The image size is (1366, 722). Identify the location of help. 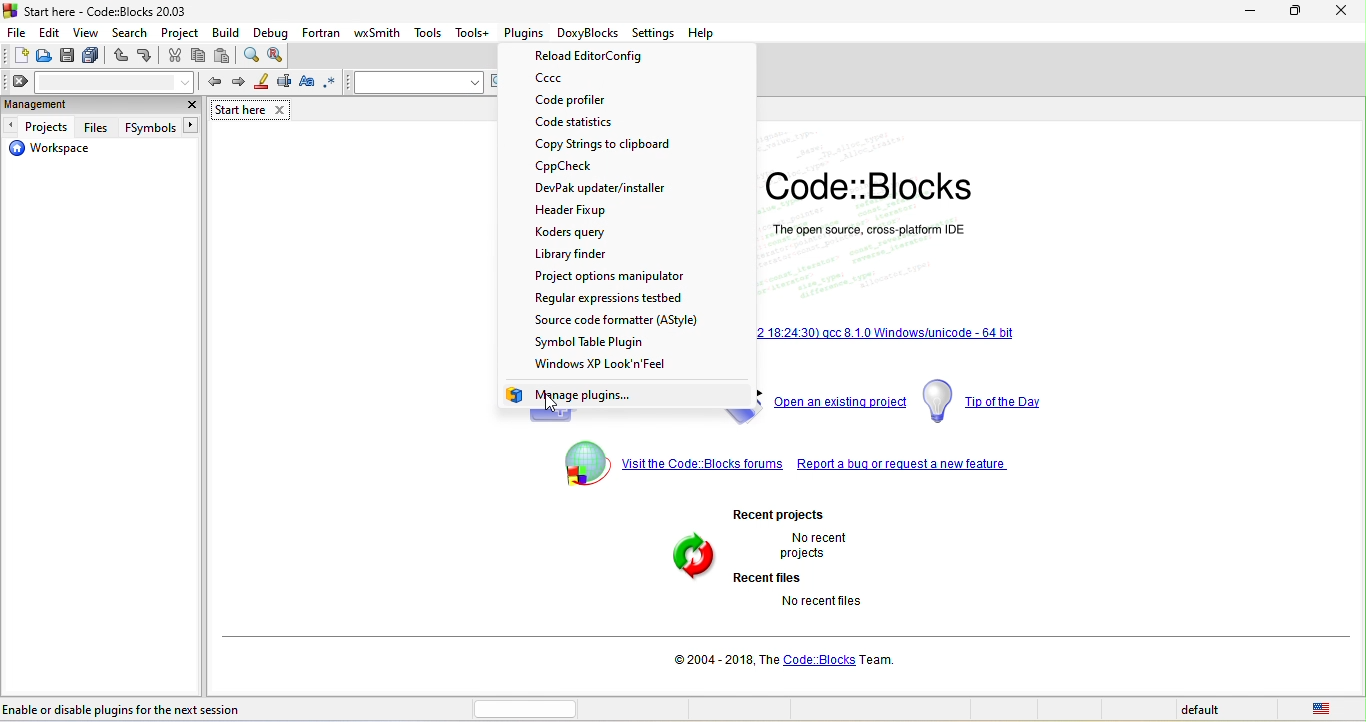
(700, 32).